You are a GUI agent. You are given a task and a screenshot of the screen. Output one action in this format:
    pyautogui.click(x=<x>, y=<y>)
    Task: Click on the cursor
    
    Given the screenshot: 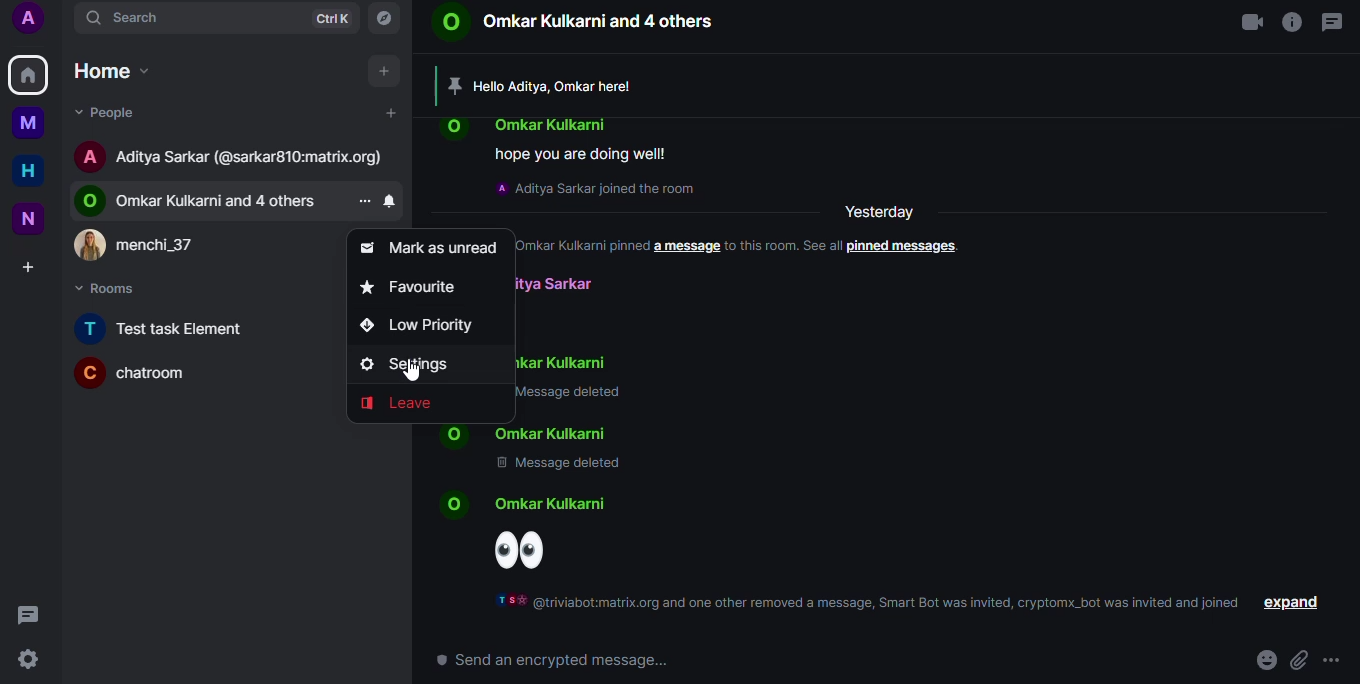 What is the action you would take?
    pyautogui.click(x=412, y=371)
    